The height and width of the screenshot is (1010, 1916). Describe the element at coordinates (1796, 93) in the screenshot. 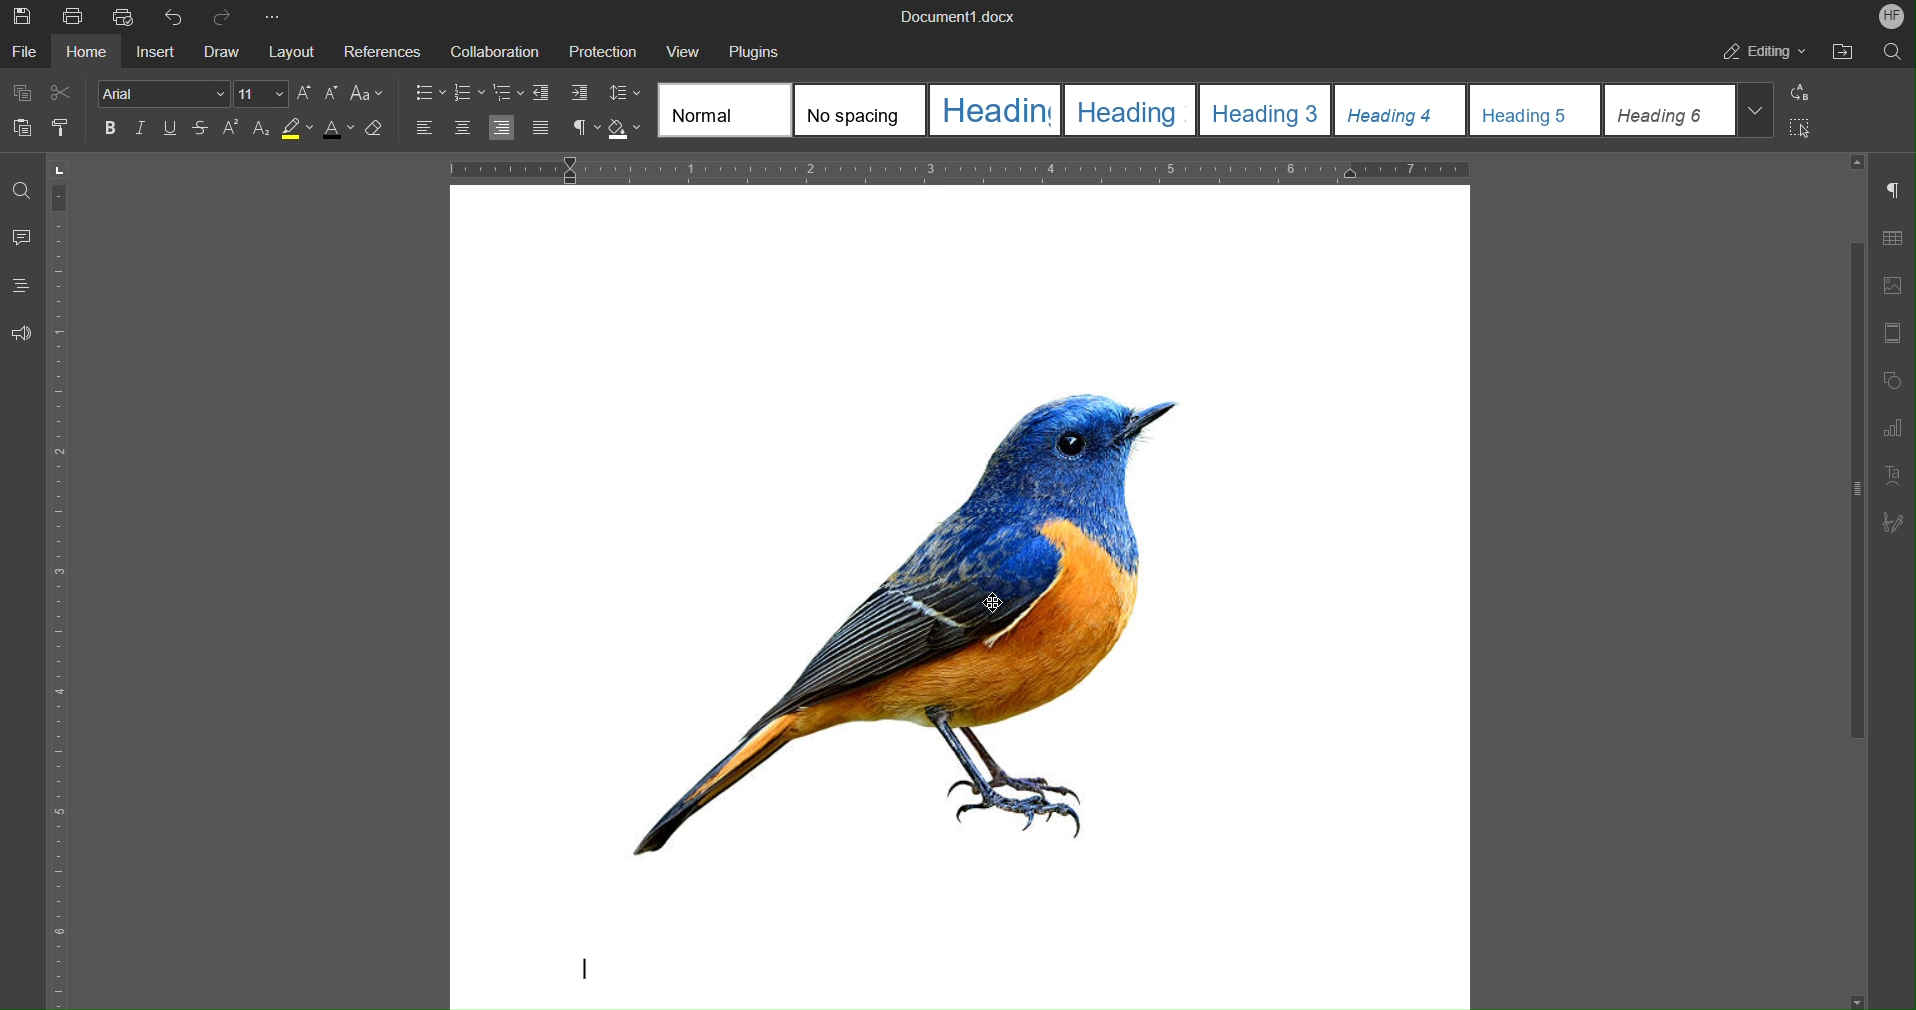

I see `Replace` at that location.